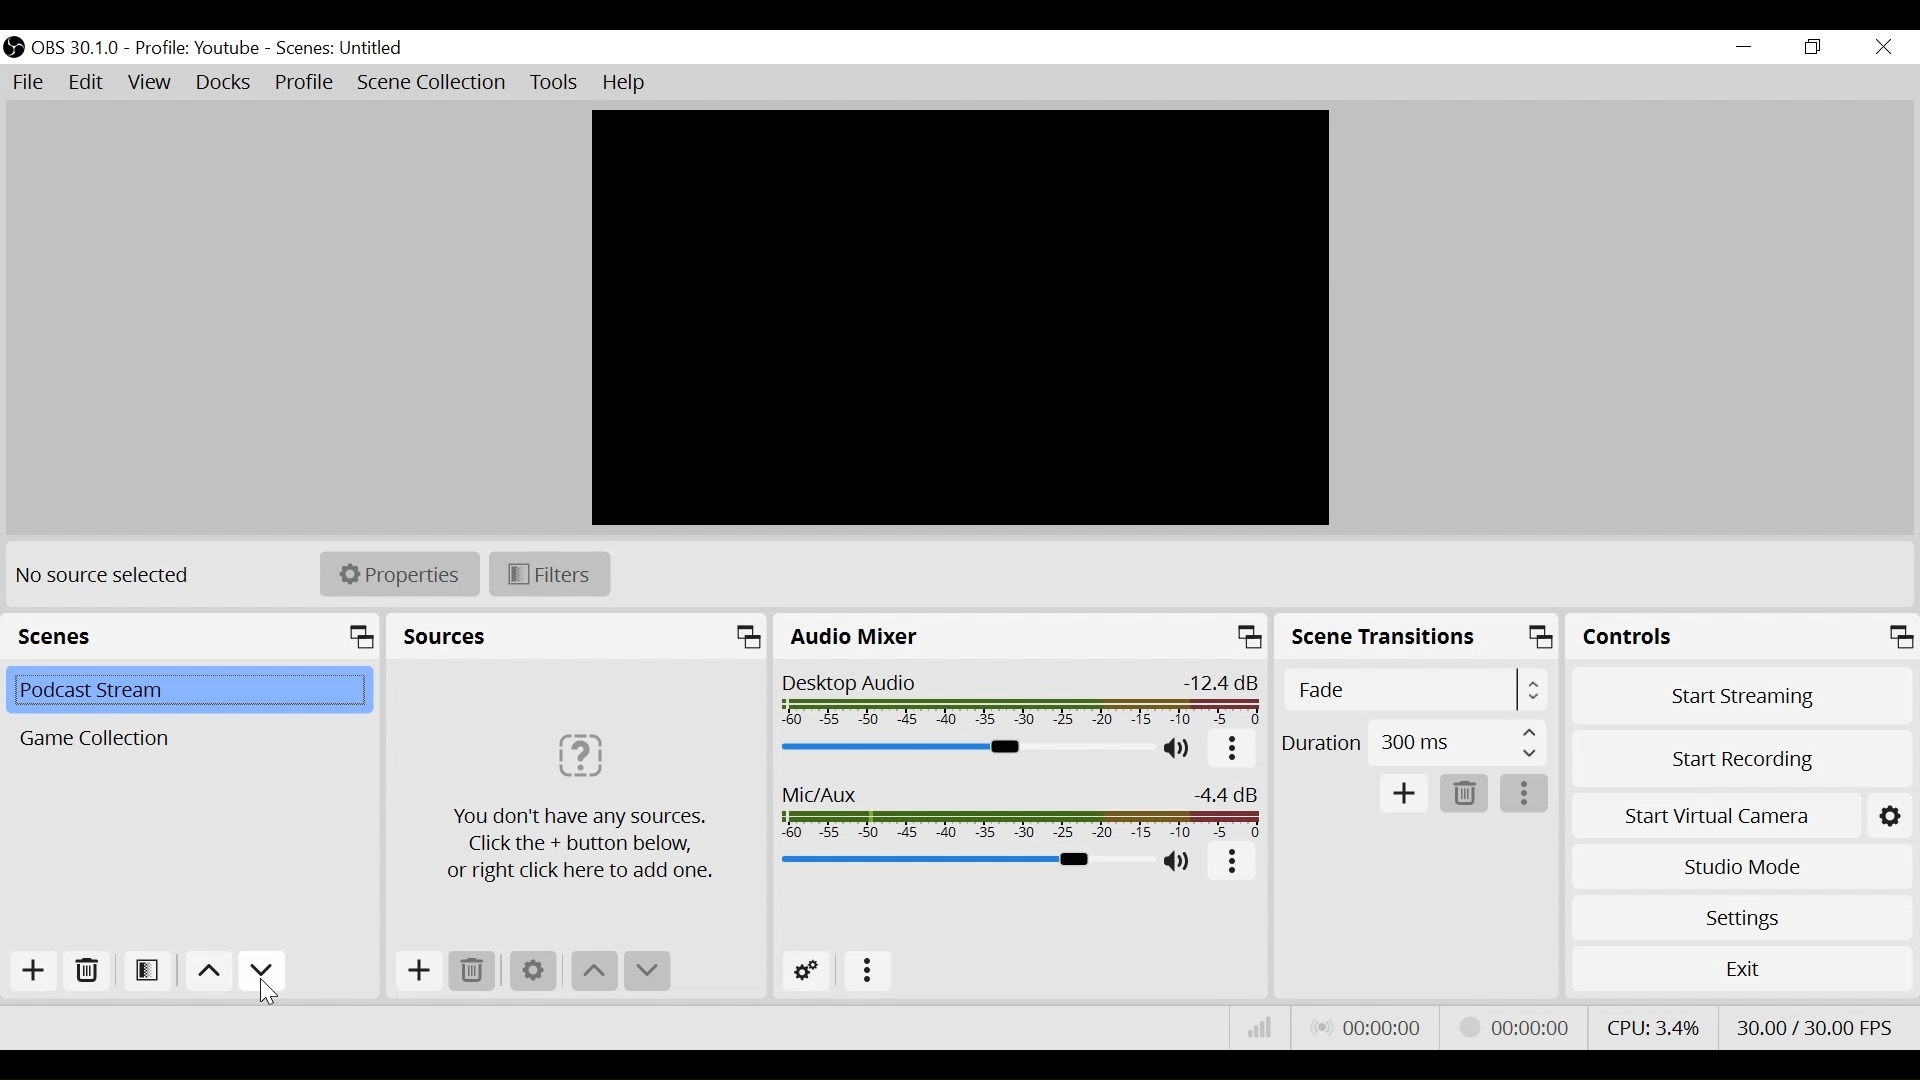  What do you see at coordinates (1742, 755) in the screenshot?
I see `Start Recording` at bounding box center [1742, 755].